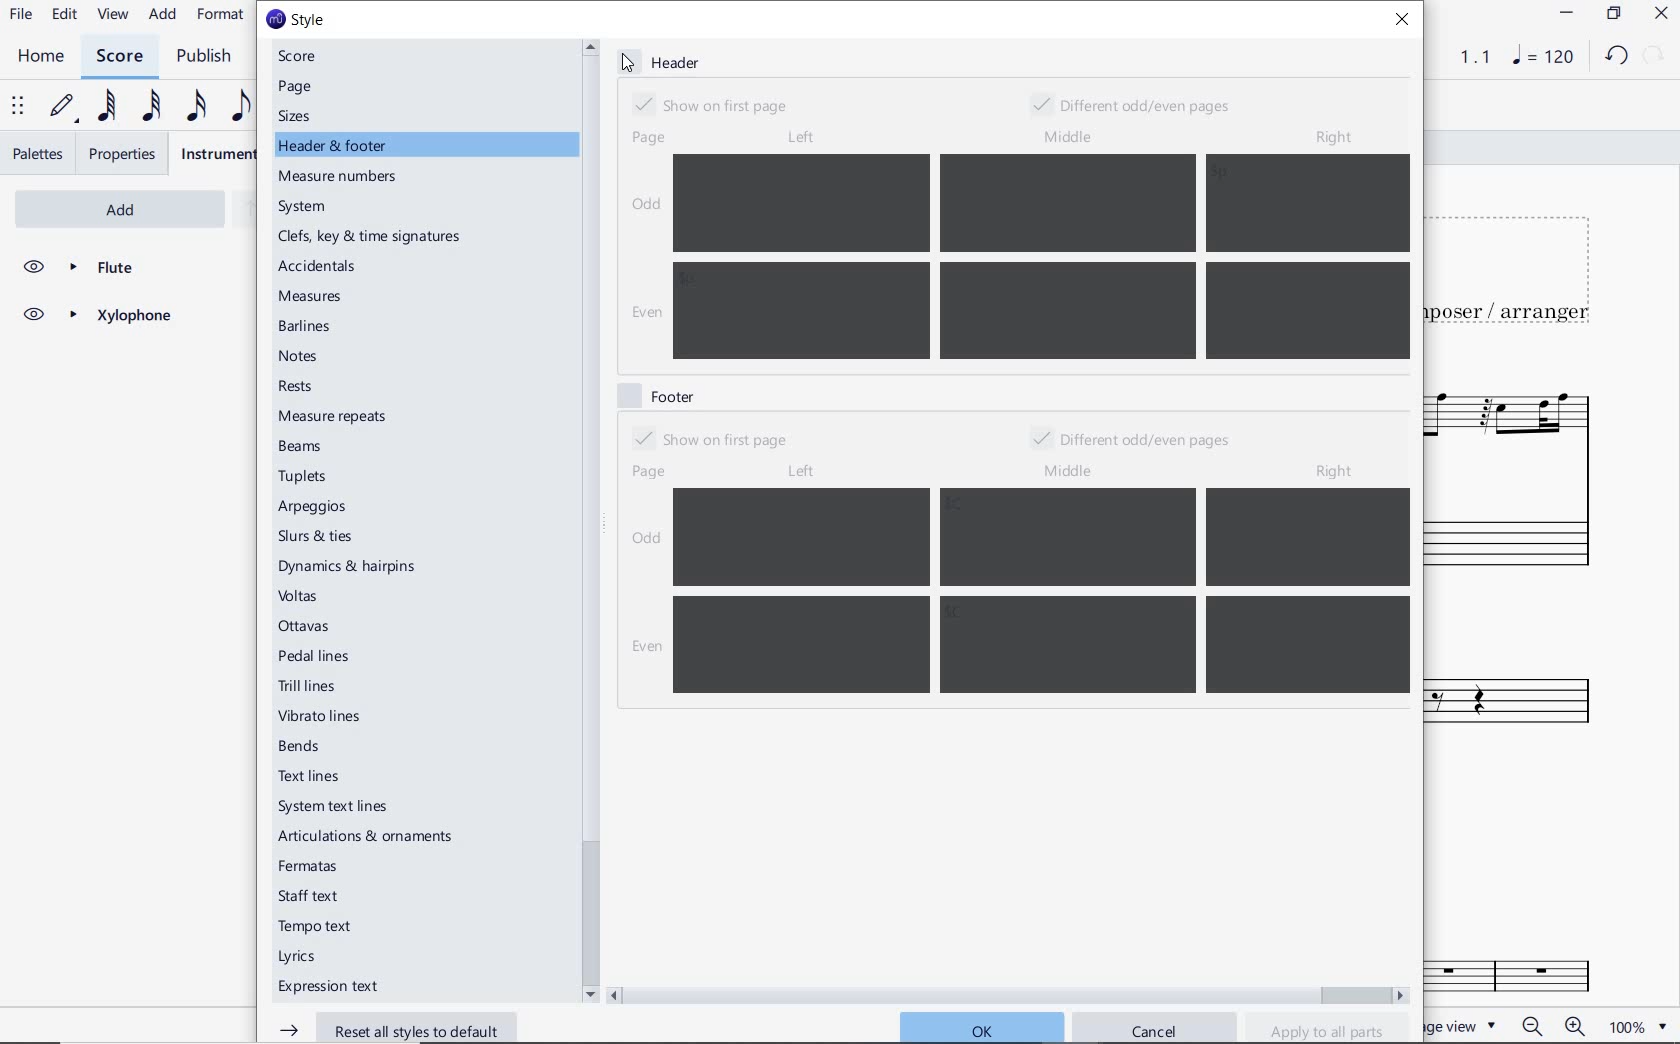 The height and width of the screenshot is (1044, 1680). Describe the element at coordinates (313, 298) in the screenshot. I see `measures` at that location.